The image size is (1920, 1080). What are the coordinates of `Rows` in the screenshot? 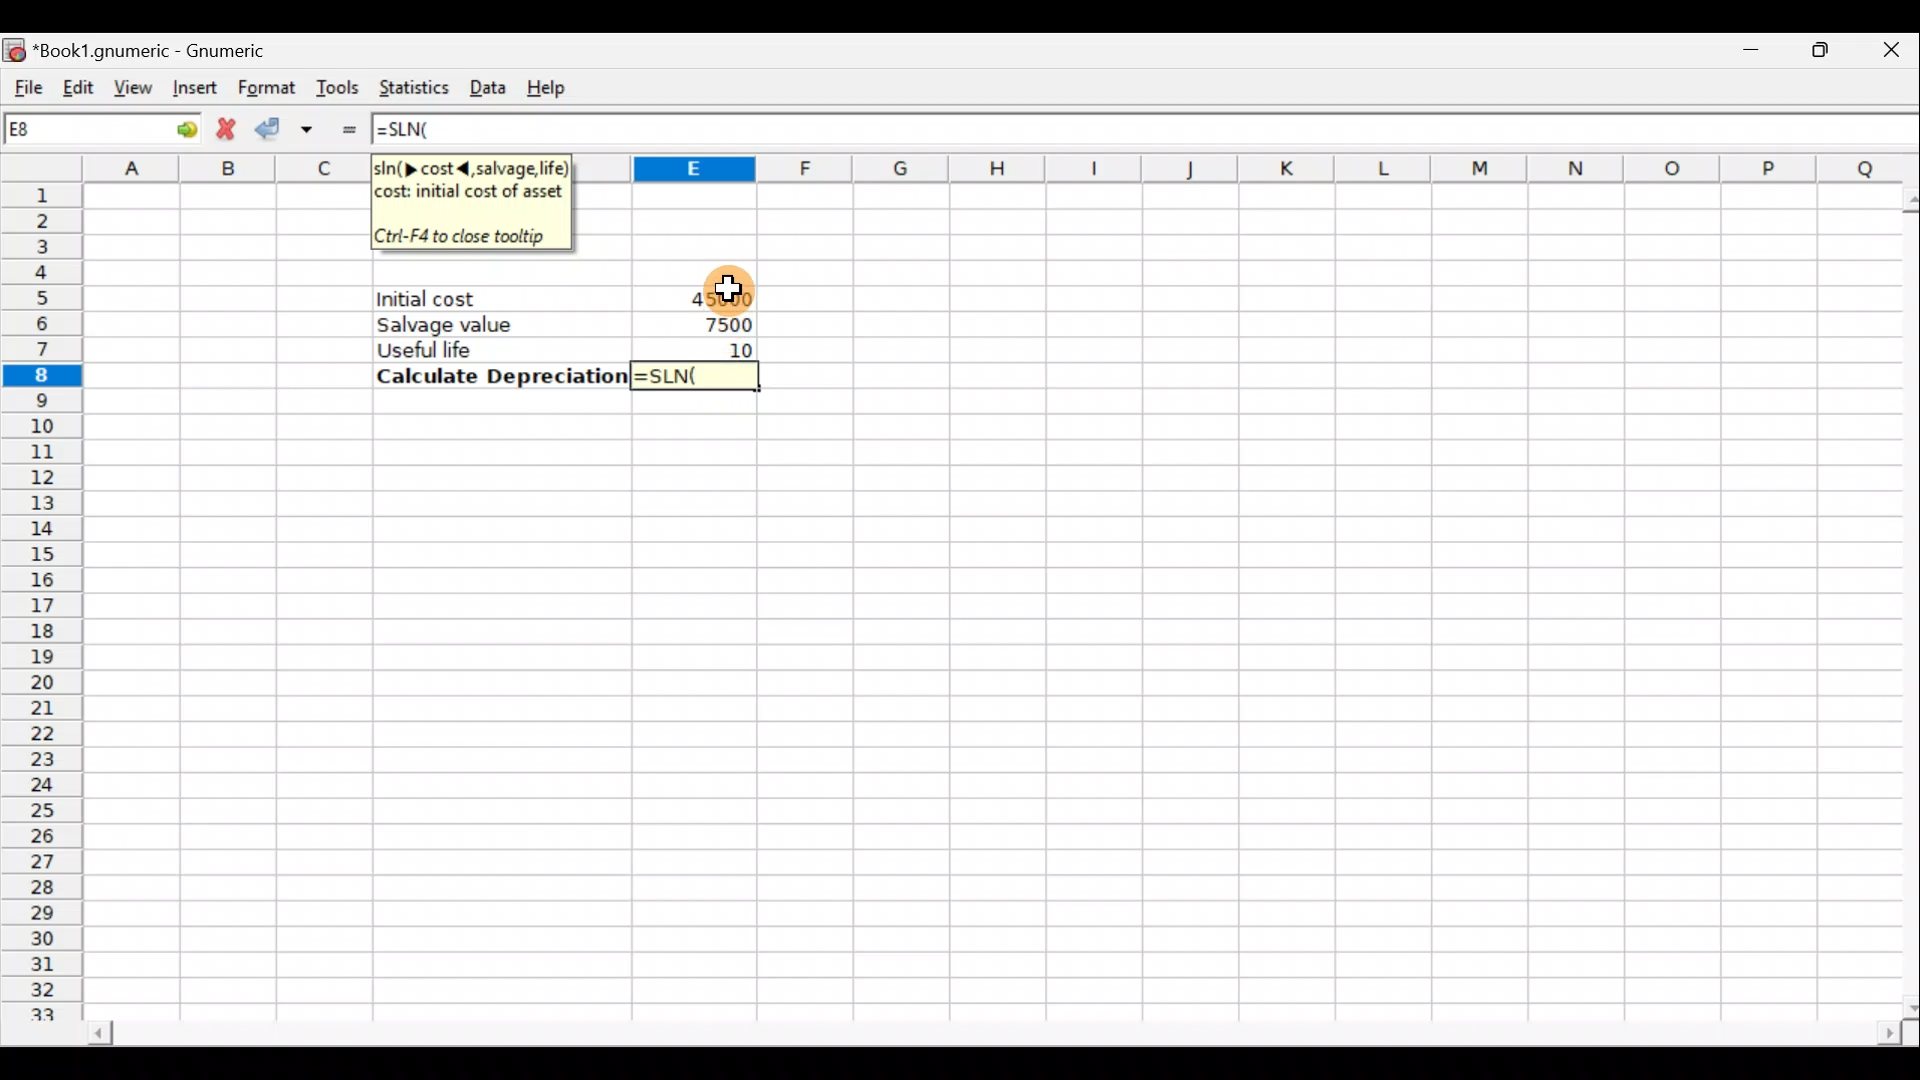 It's located at (47, 604).